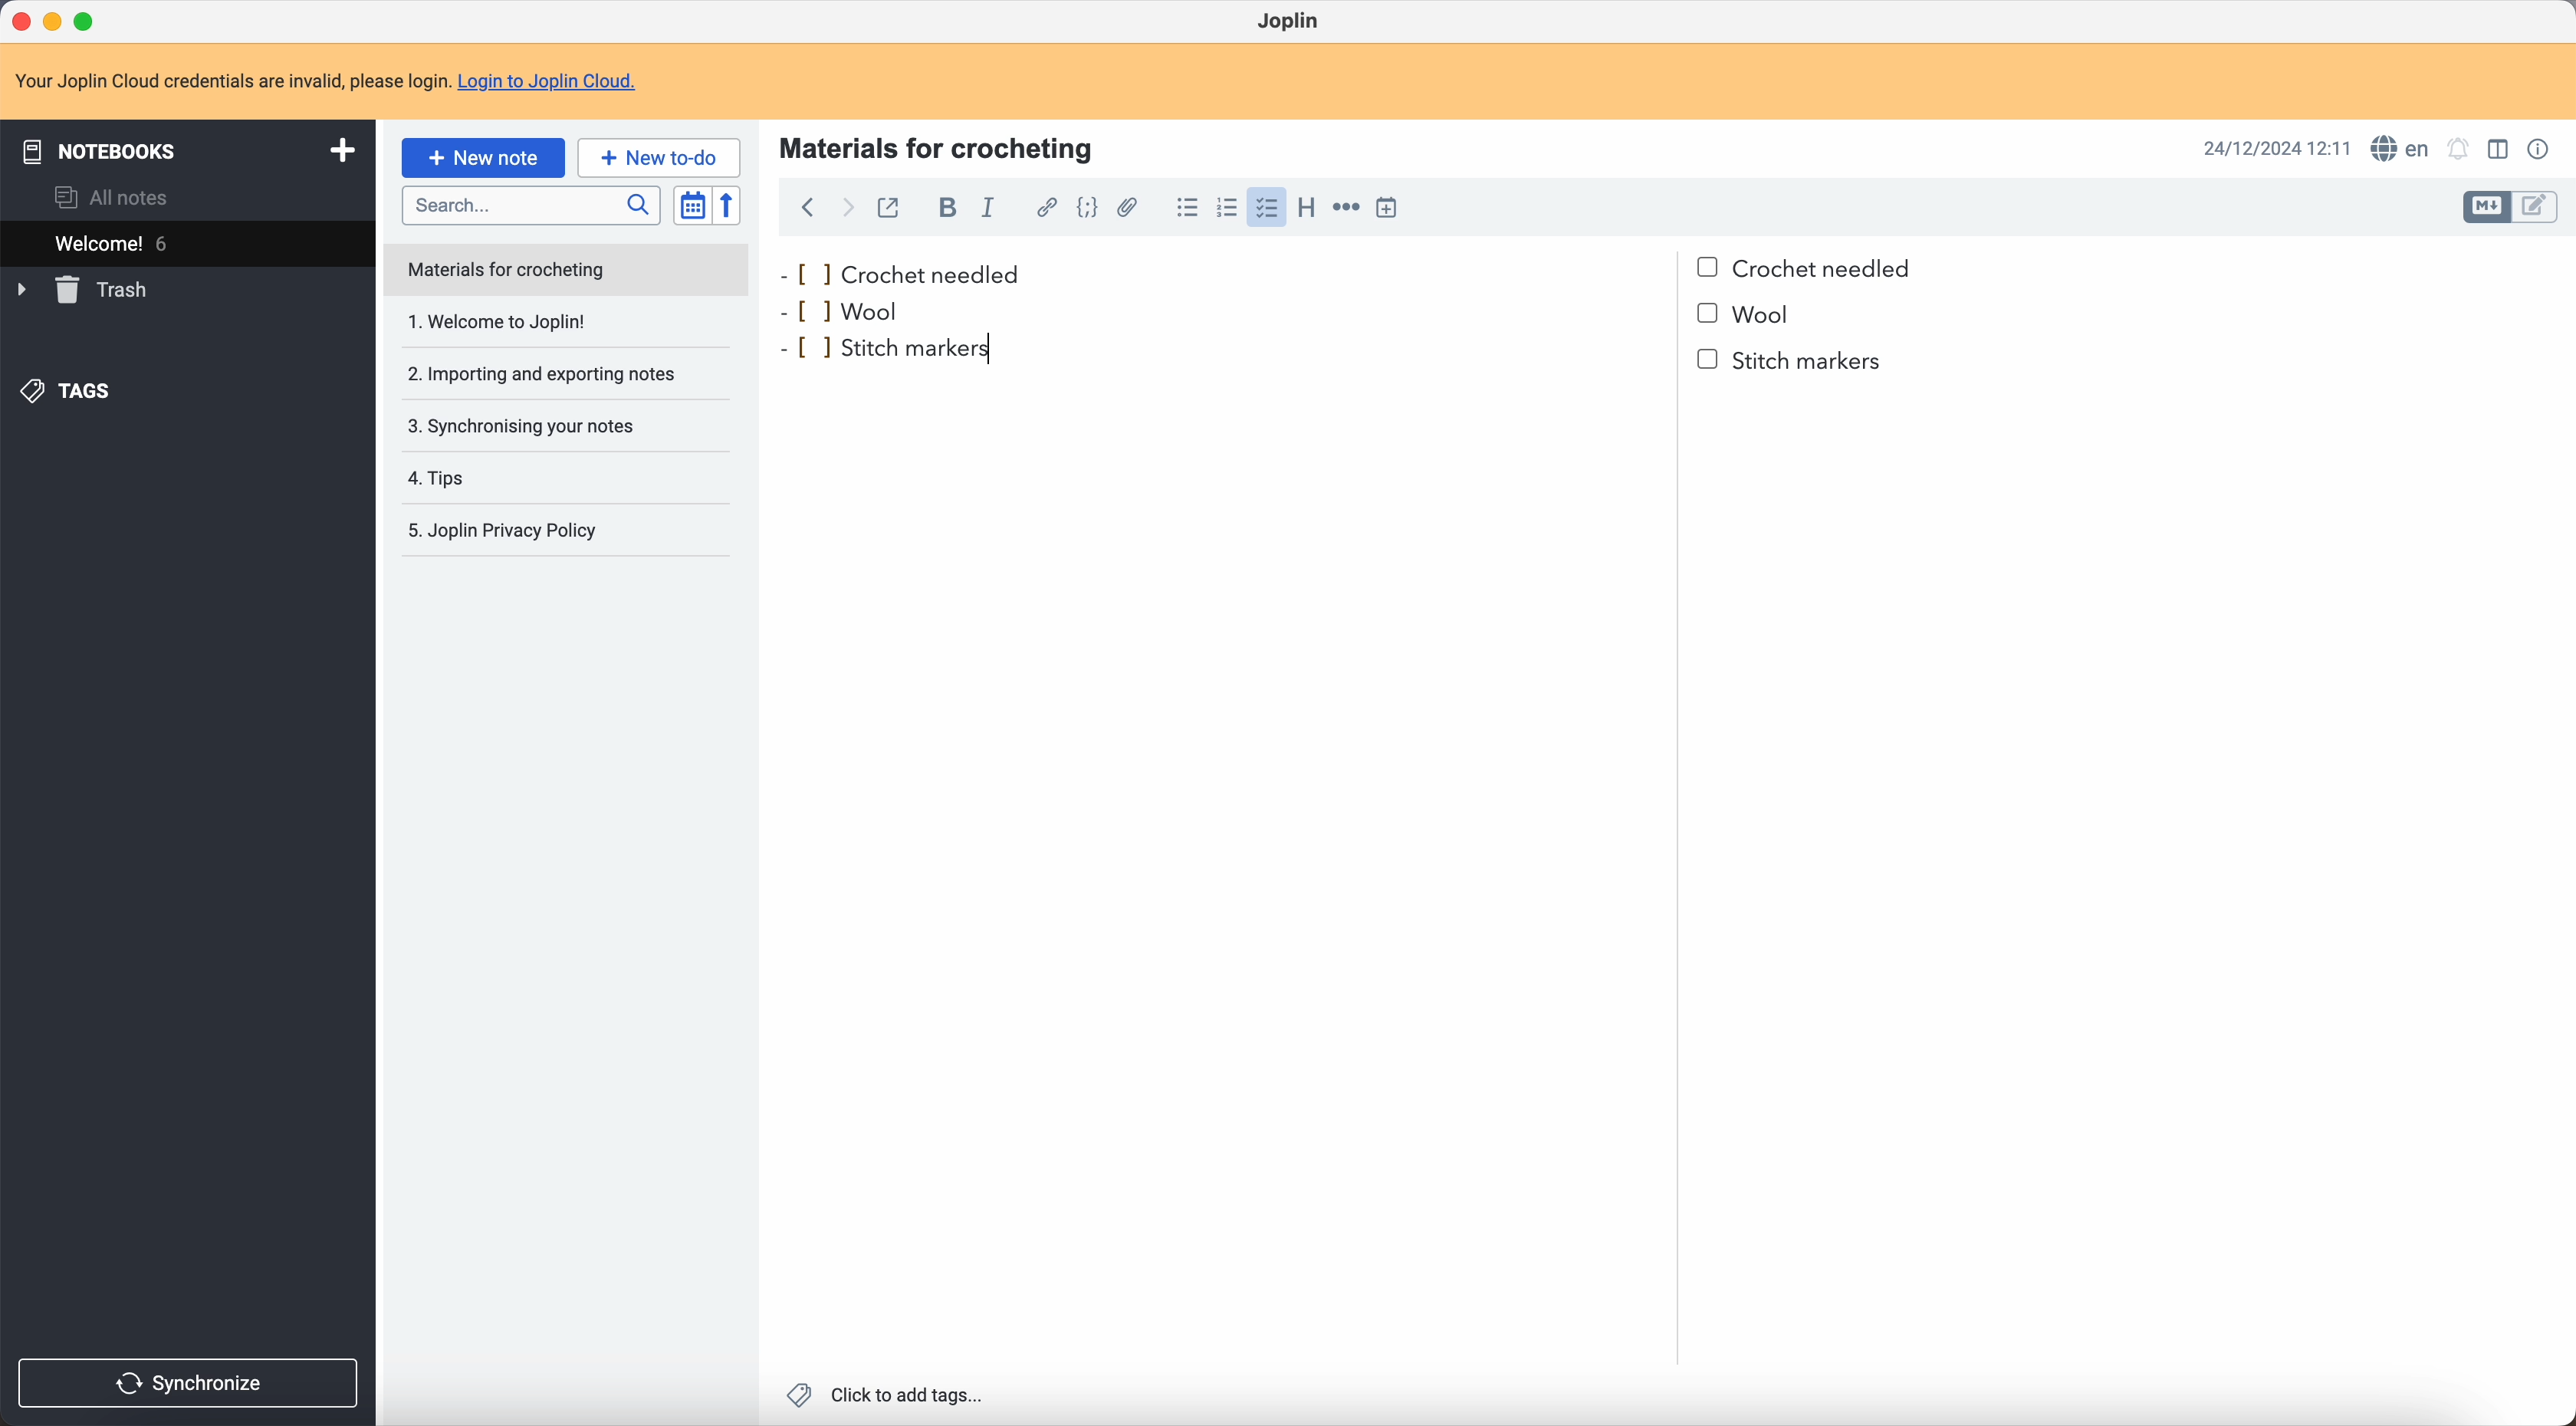  What do you see at coordinates (992, 207) in the screenshot?
I see `italic` at bounding box center [992, 207].